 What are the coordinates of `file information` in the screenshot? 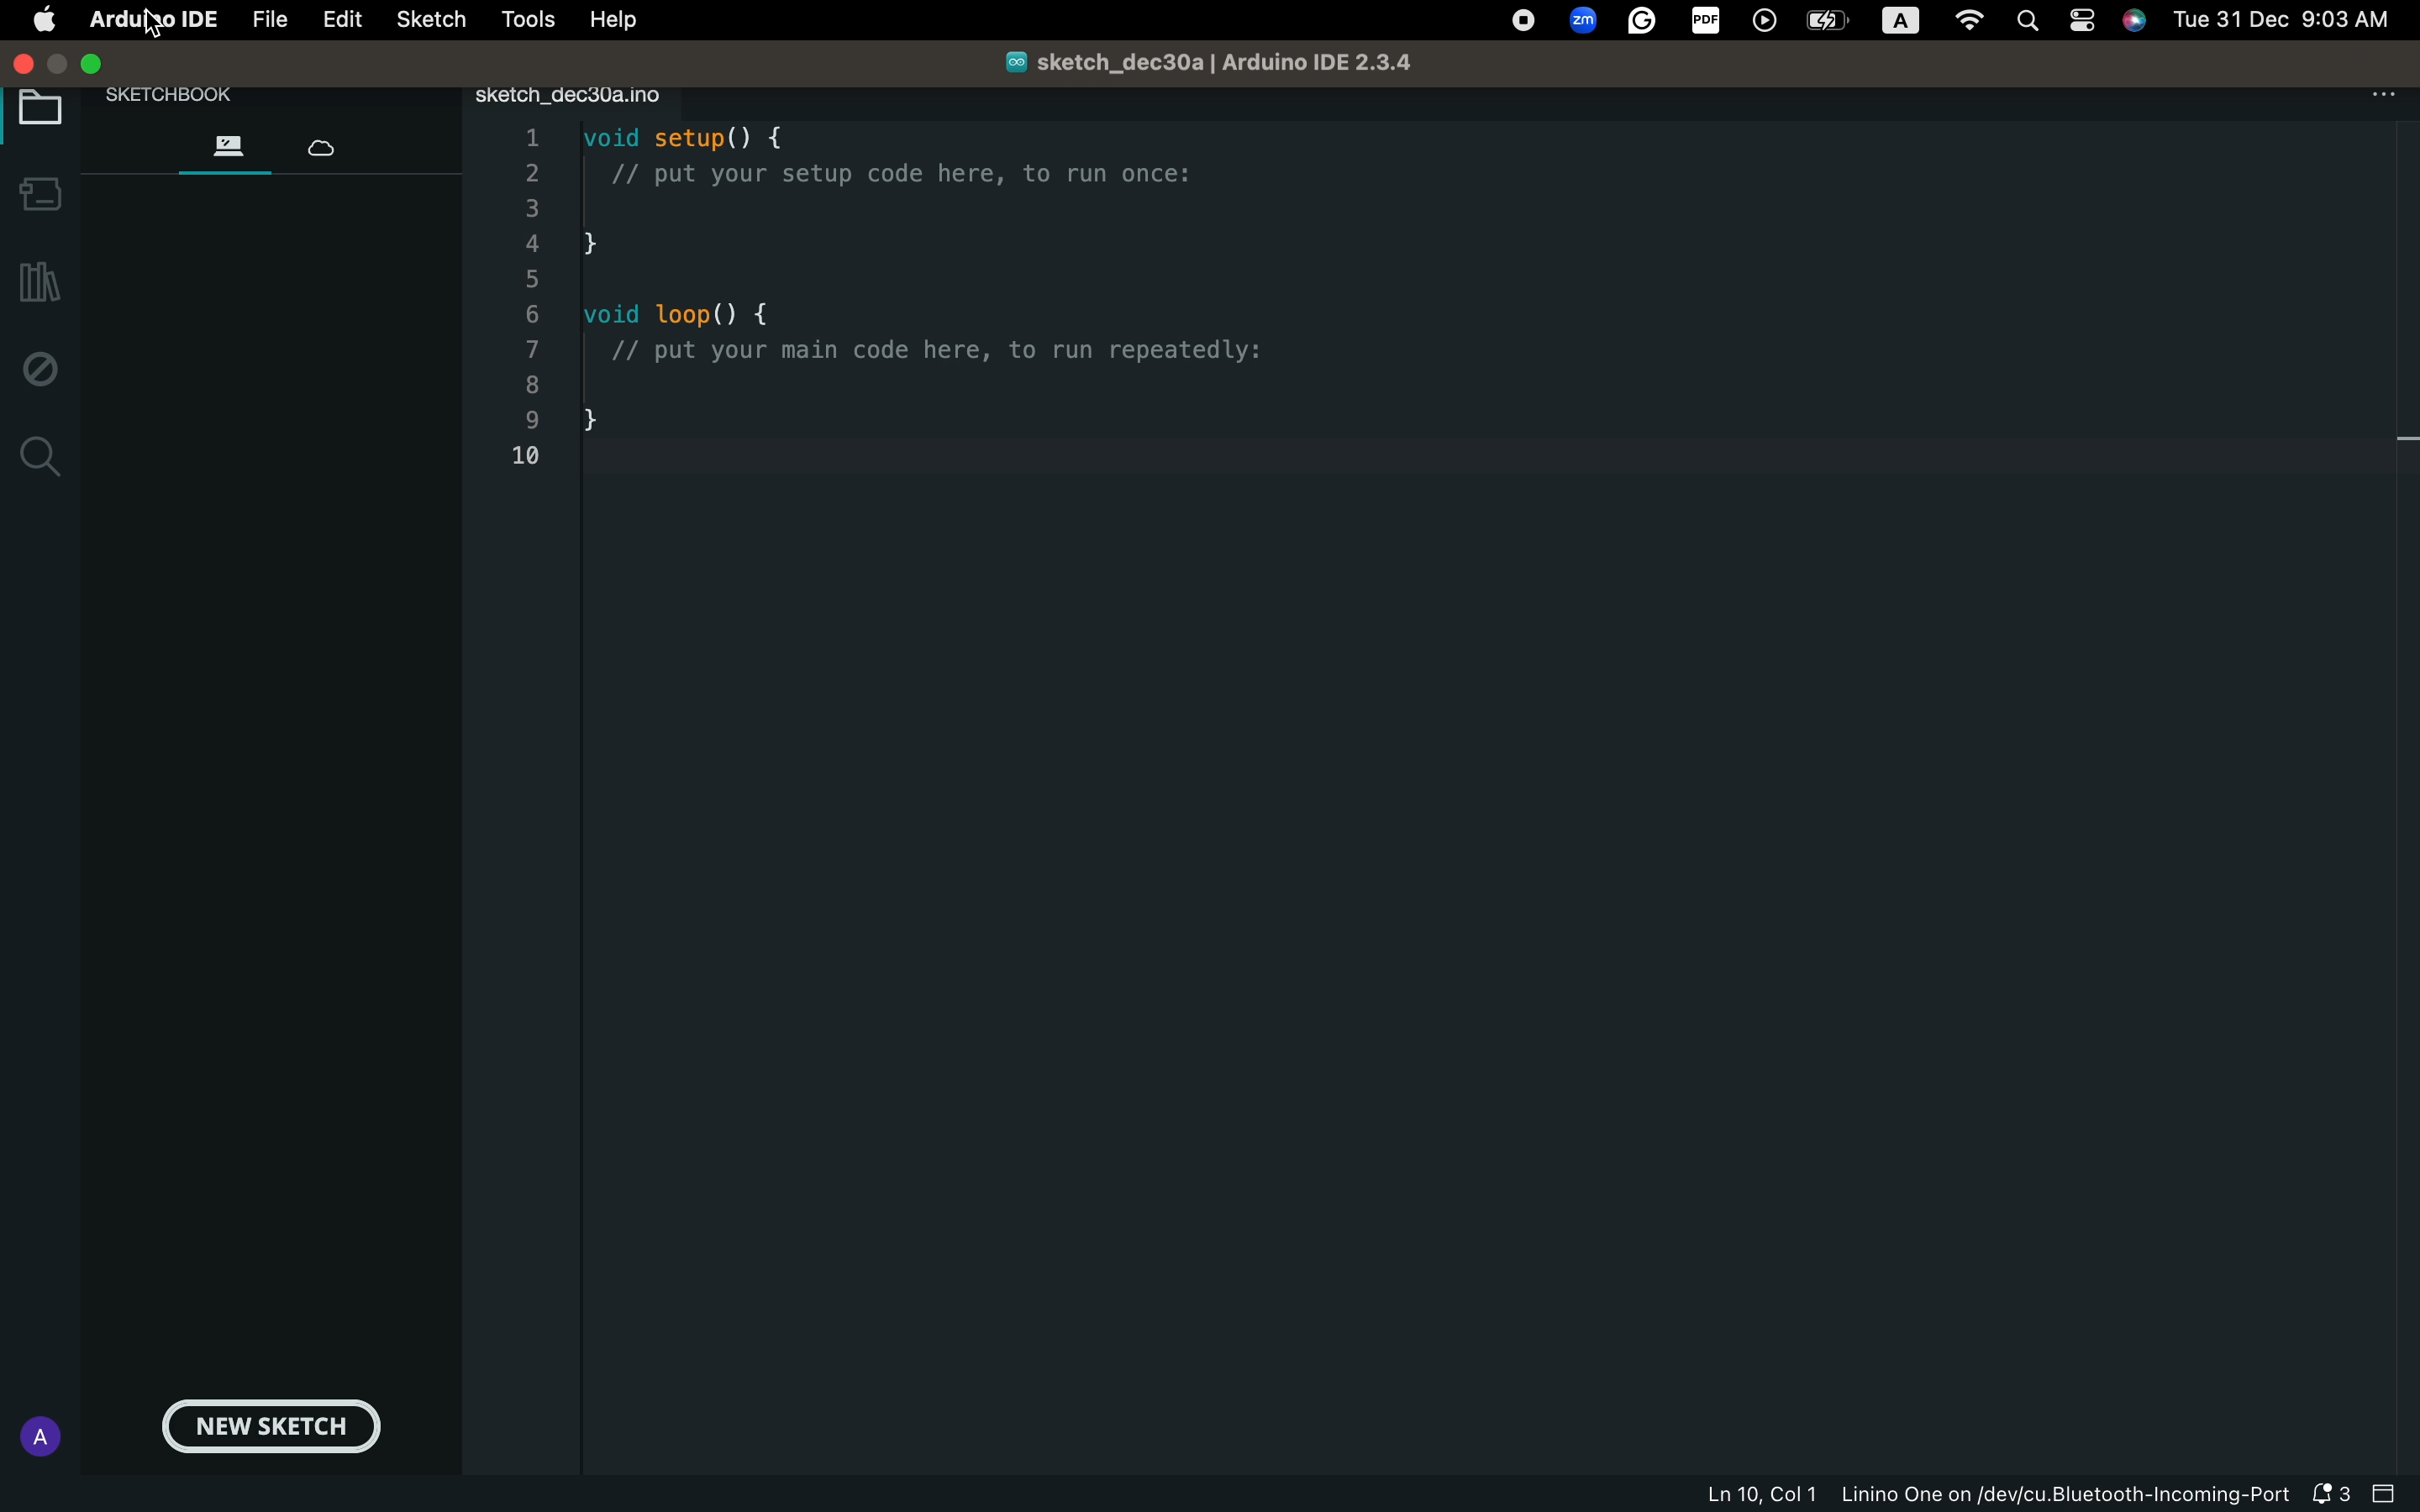 It's located at (1989, 1495).